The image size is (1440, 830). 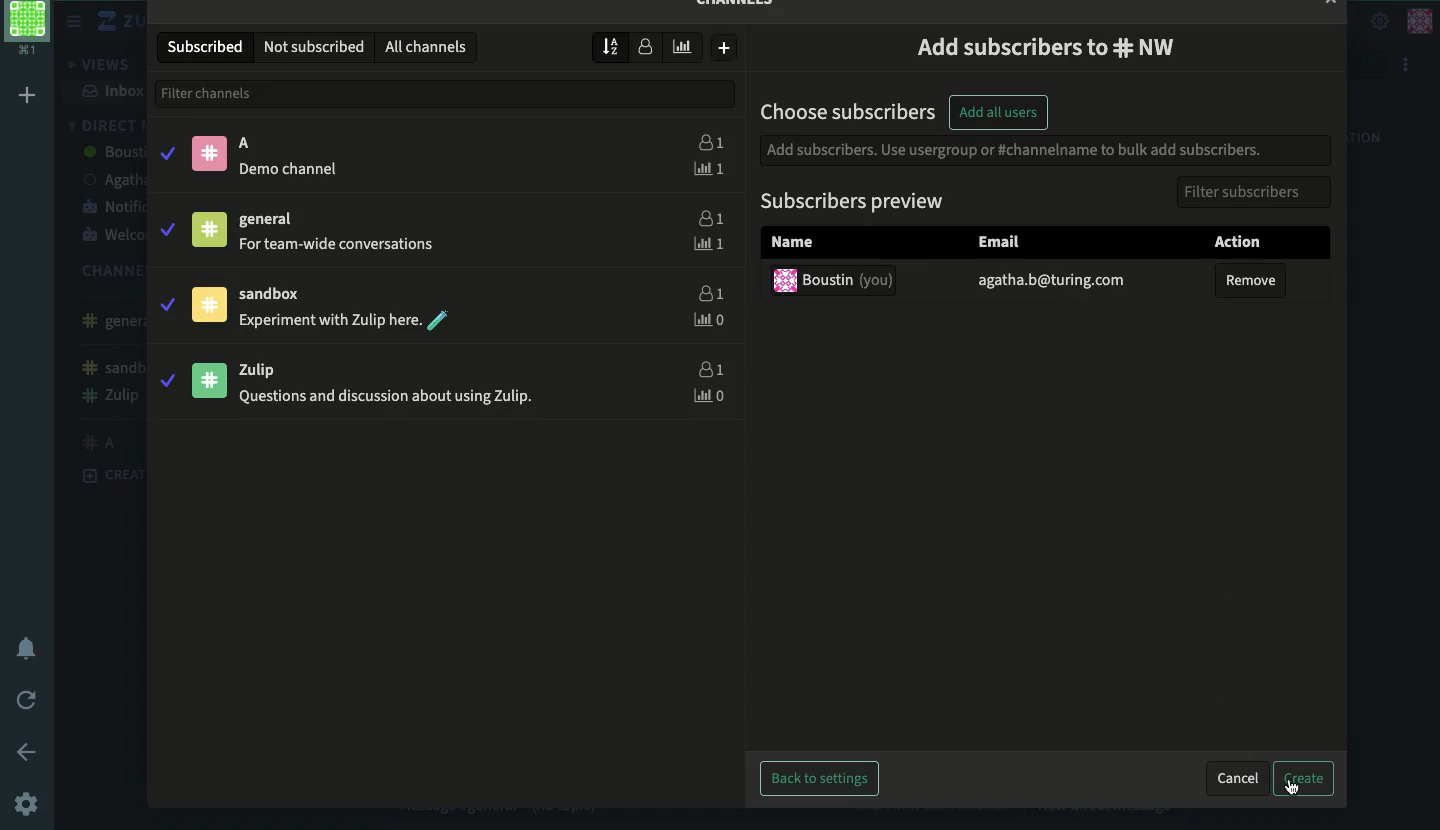 I want to click on notification, so click(x=34, y=652).